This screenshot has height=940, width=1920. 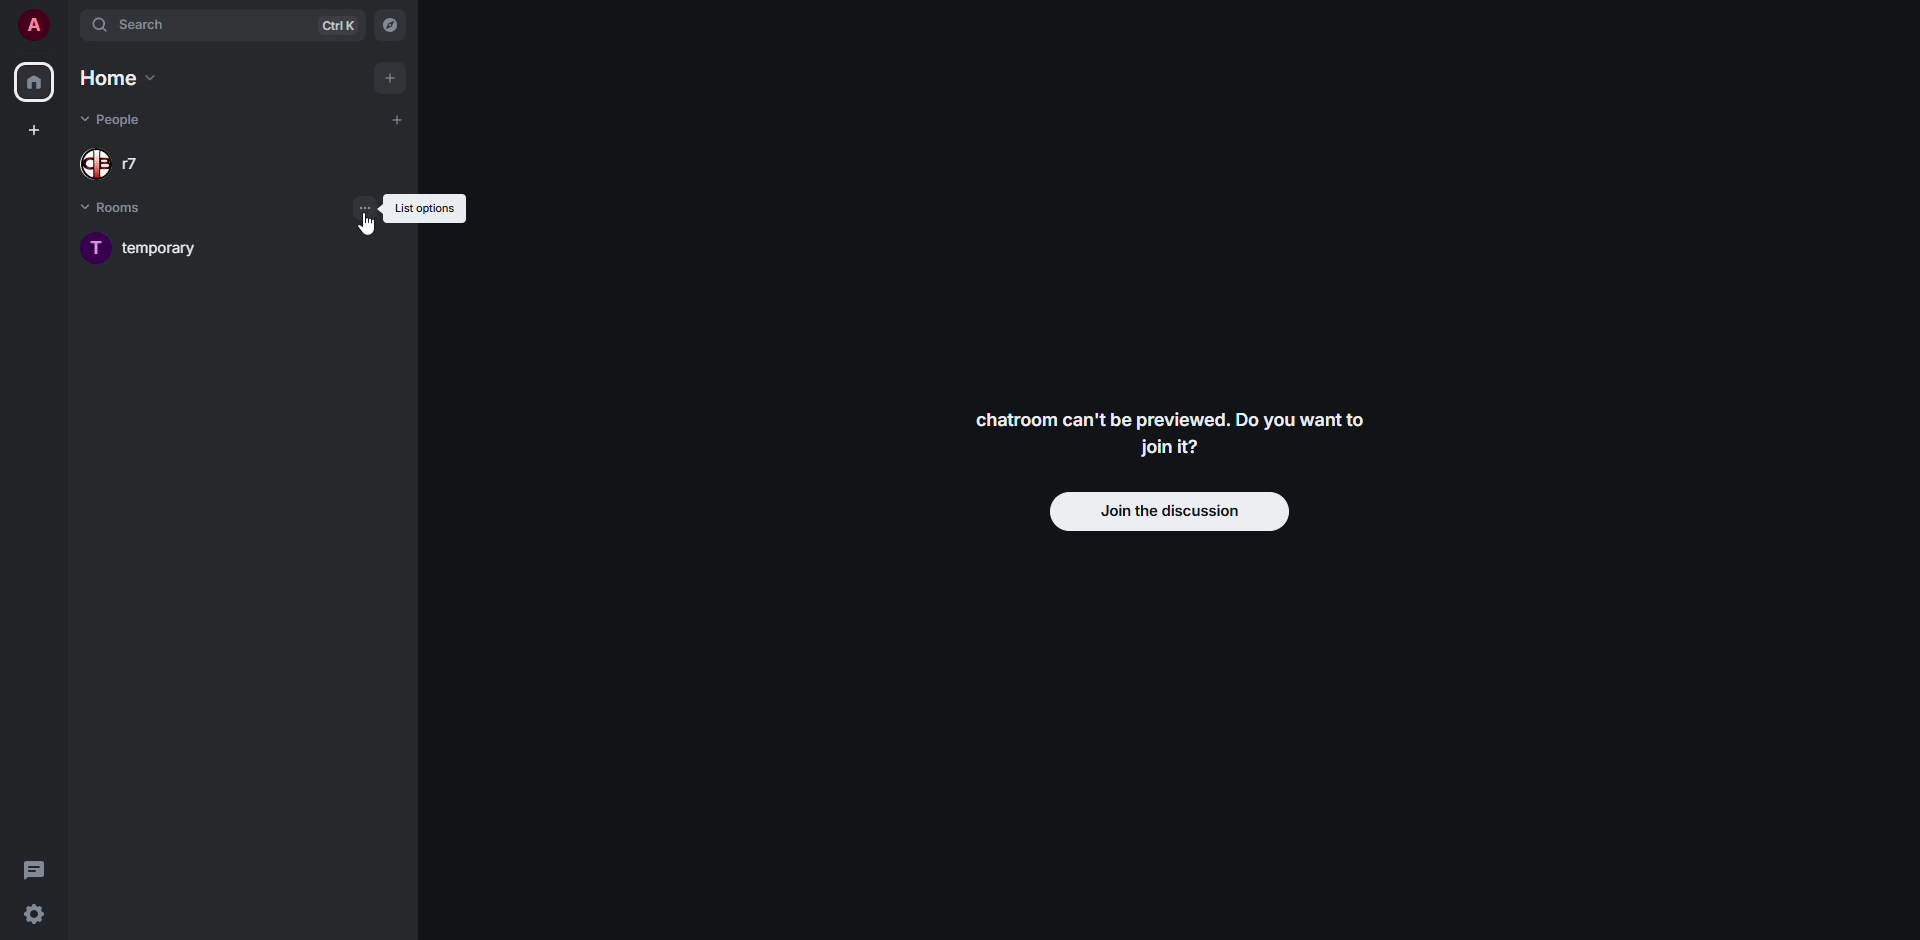 I want to click on people, so click(x=117, y=120).